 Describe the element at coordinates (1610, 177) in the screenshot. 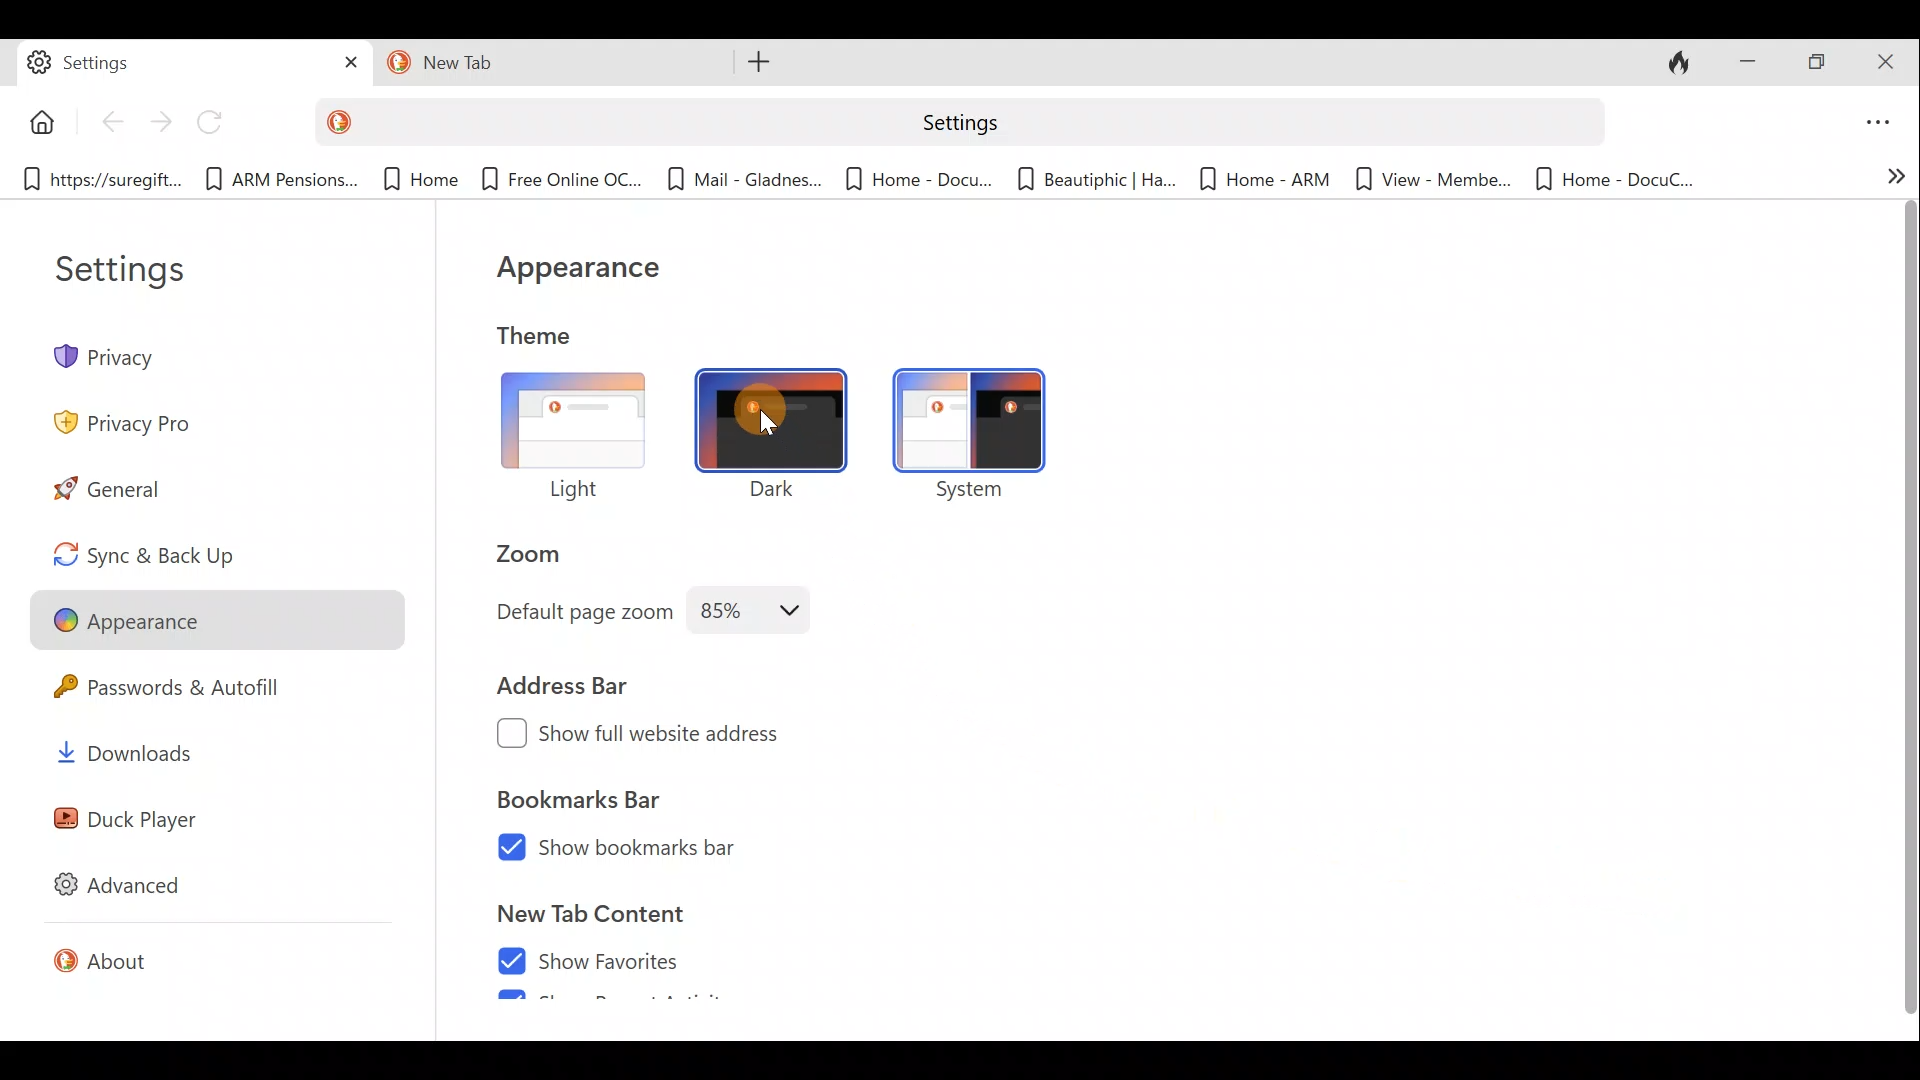

I see `Bookmark 10` at that location.